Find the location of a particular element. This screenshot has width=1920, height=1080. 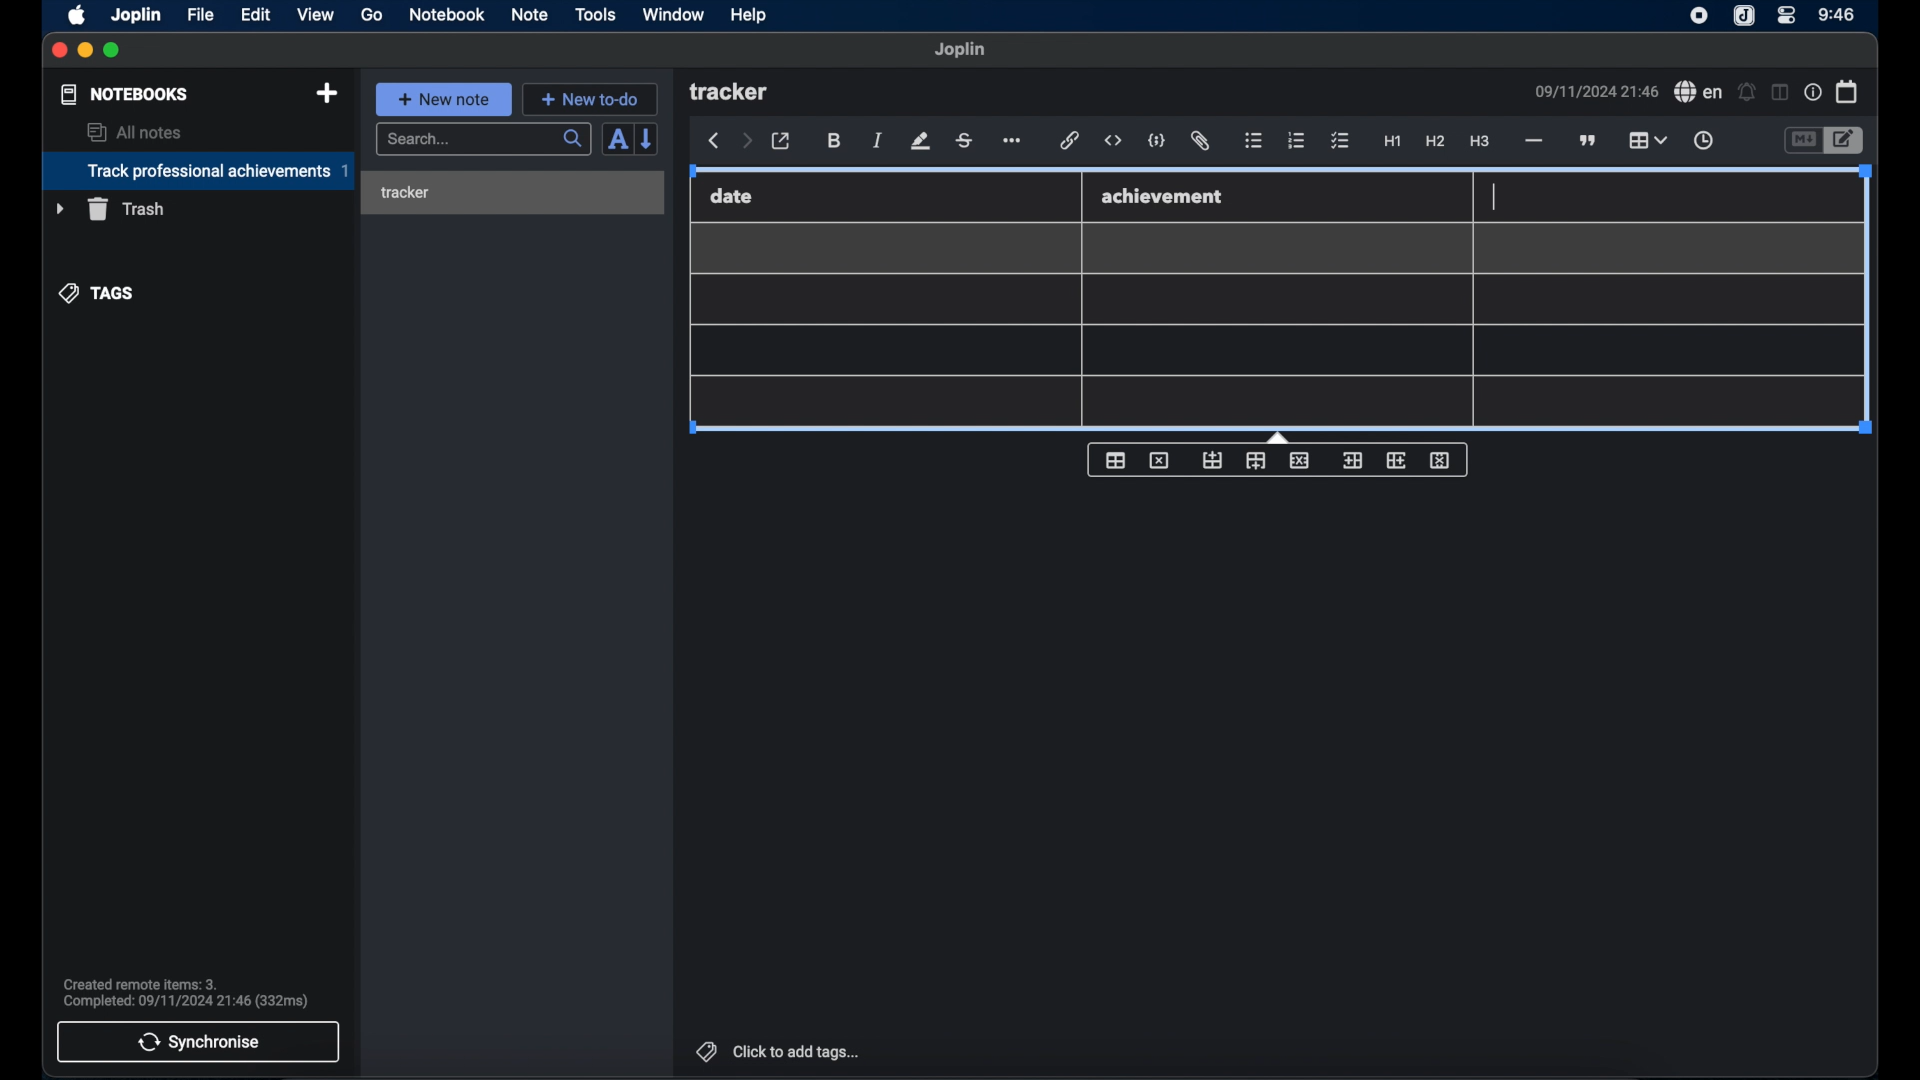

toggle editor is located at coordinates (1845, 140).